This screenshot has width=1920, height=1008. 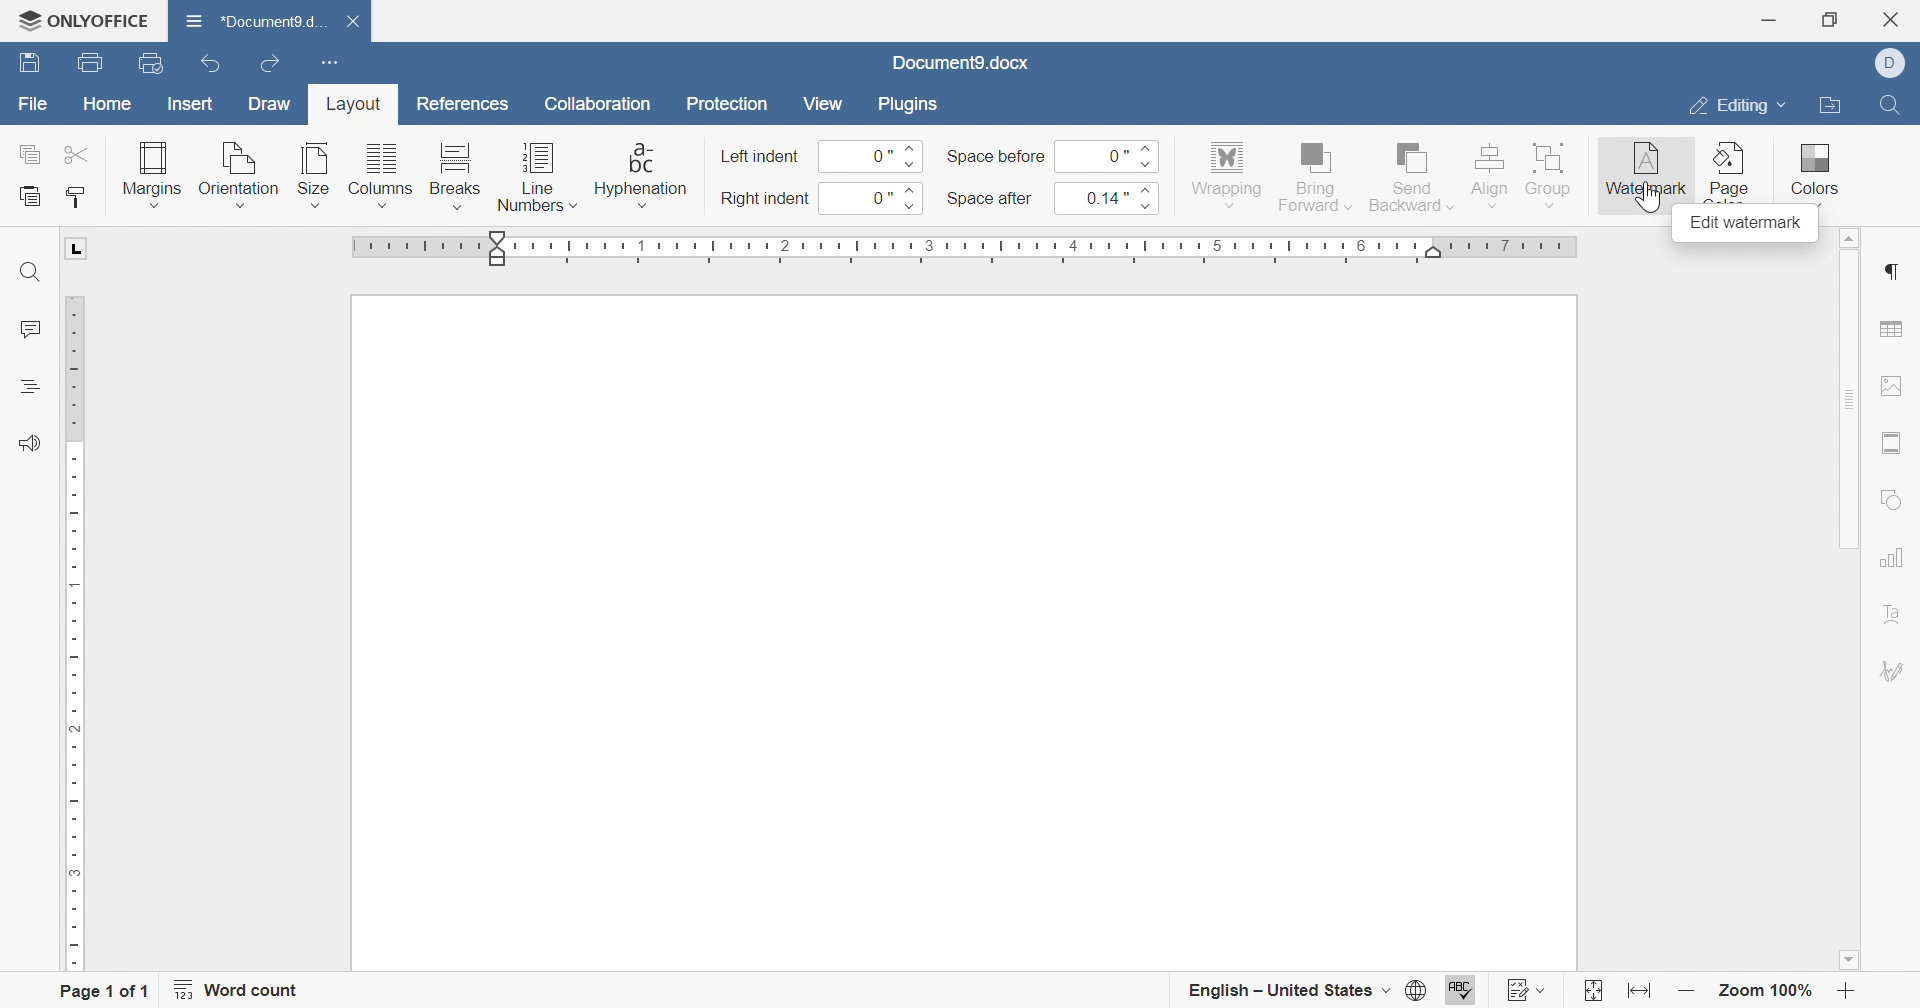 What do you see at coordinates (30, 197) in the screenshot?
I see `paste` at bounding box center [30, 197].